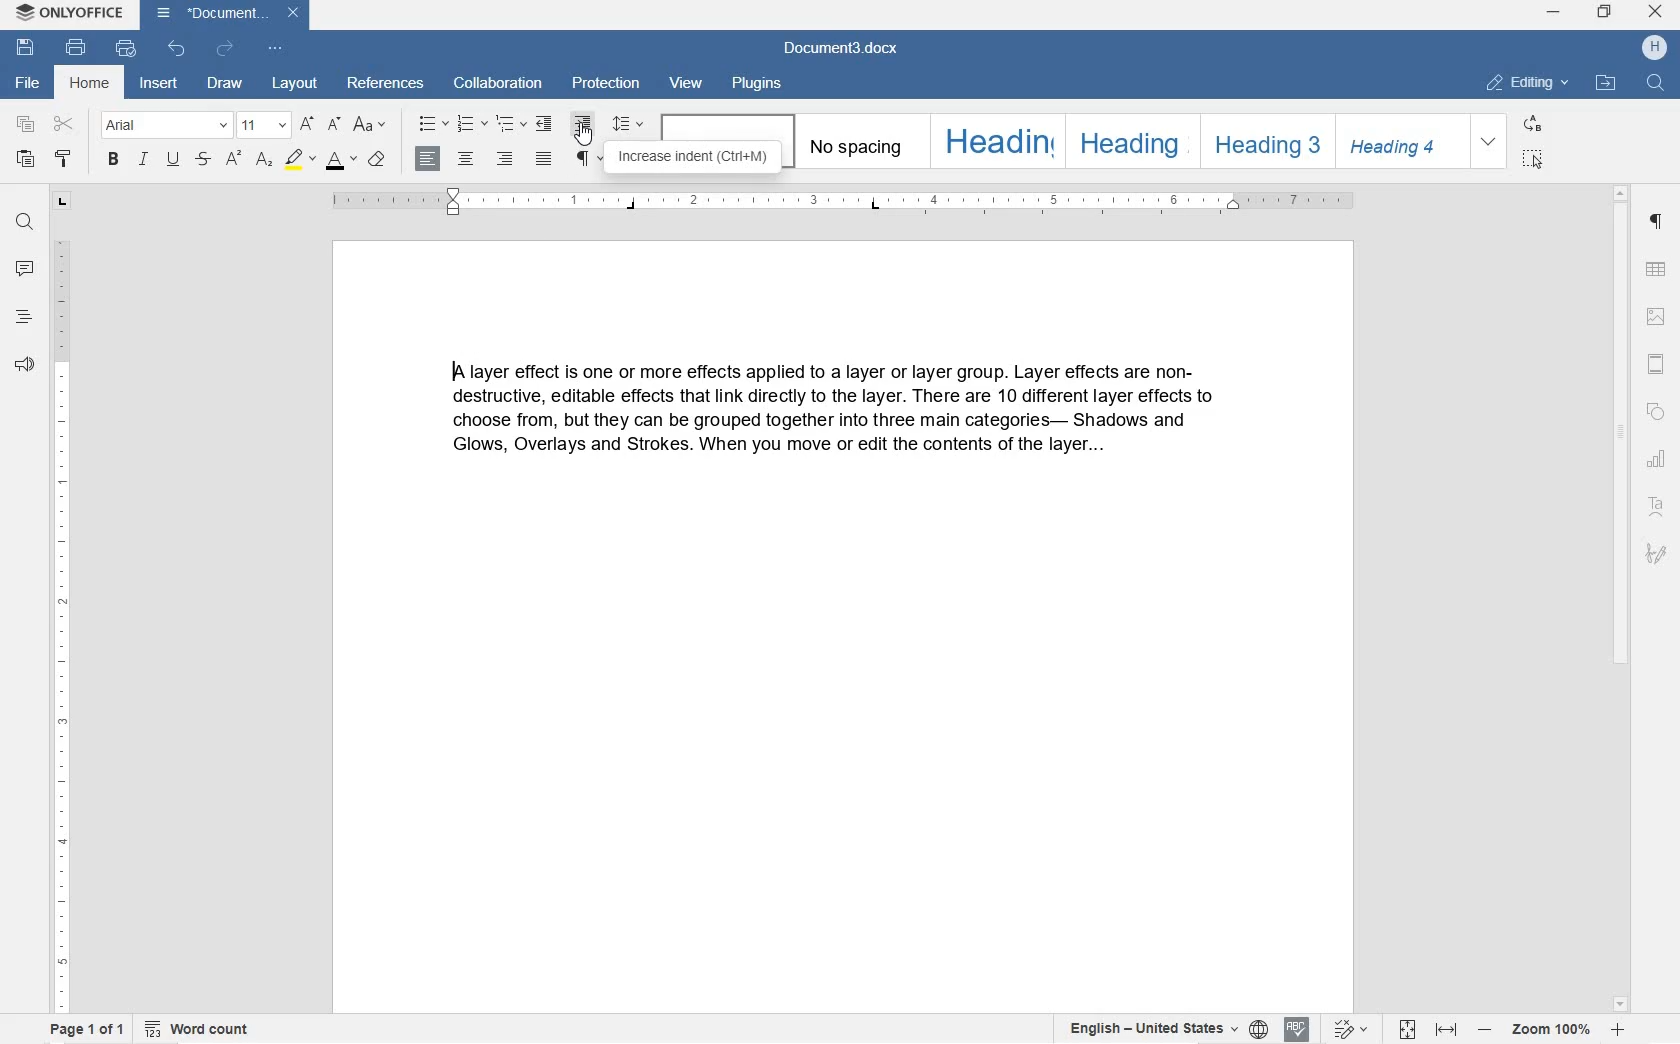  What do you see at coordinates (690, 84) in the screenshot?
I see `VIEW` at bounding box center [690, 84].